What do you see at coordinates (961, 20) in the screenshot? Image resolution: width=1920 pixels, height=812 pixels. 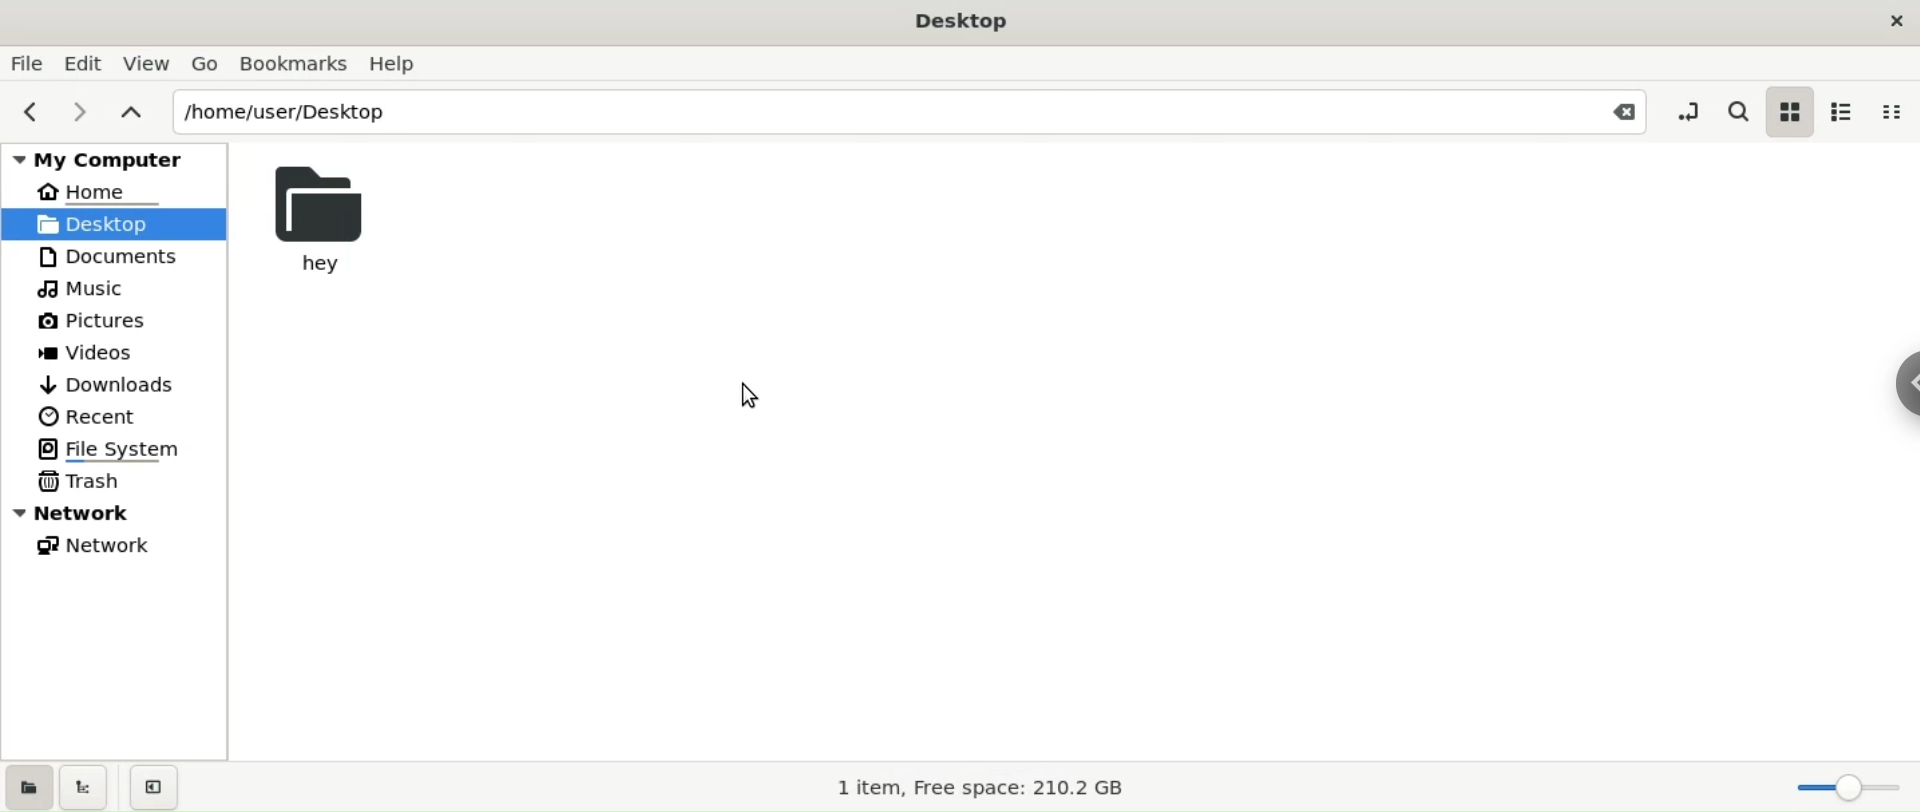 I see `desktop` at bounding box center [961, 20].